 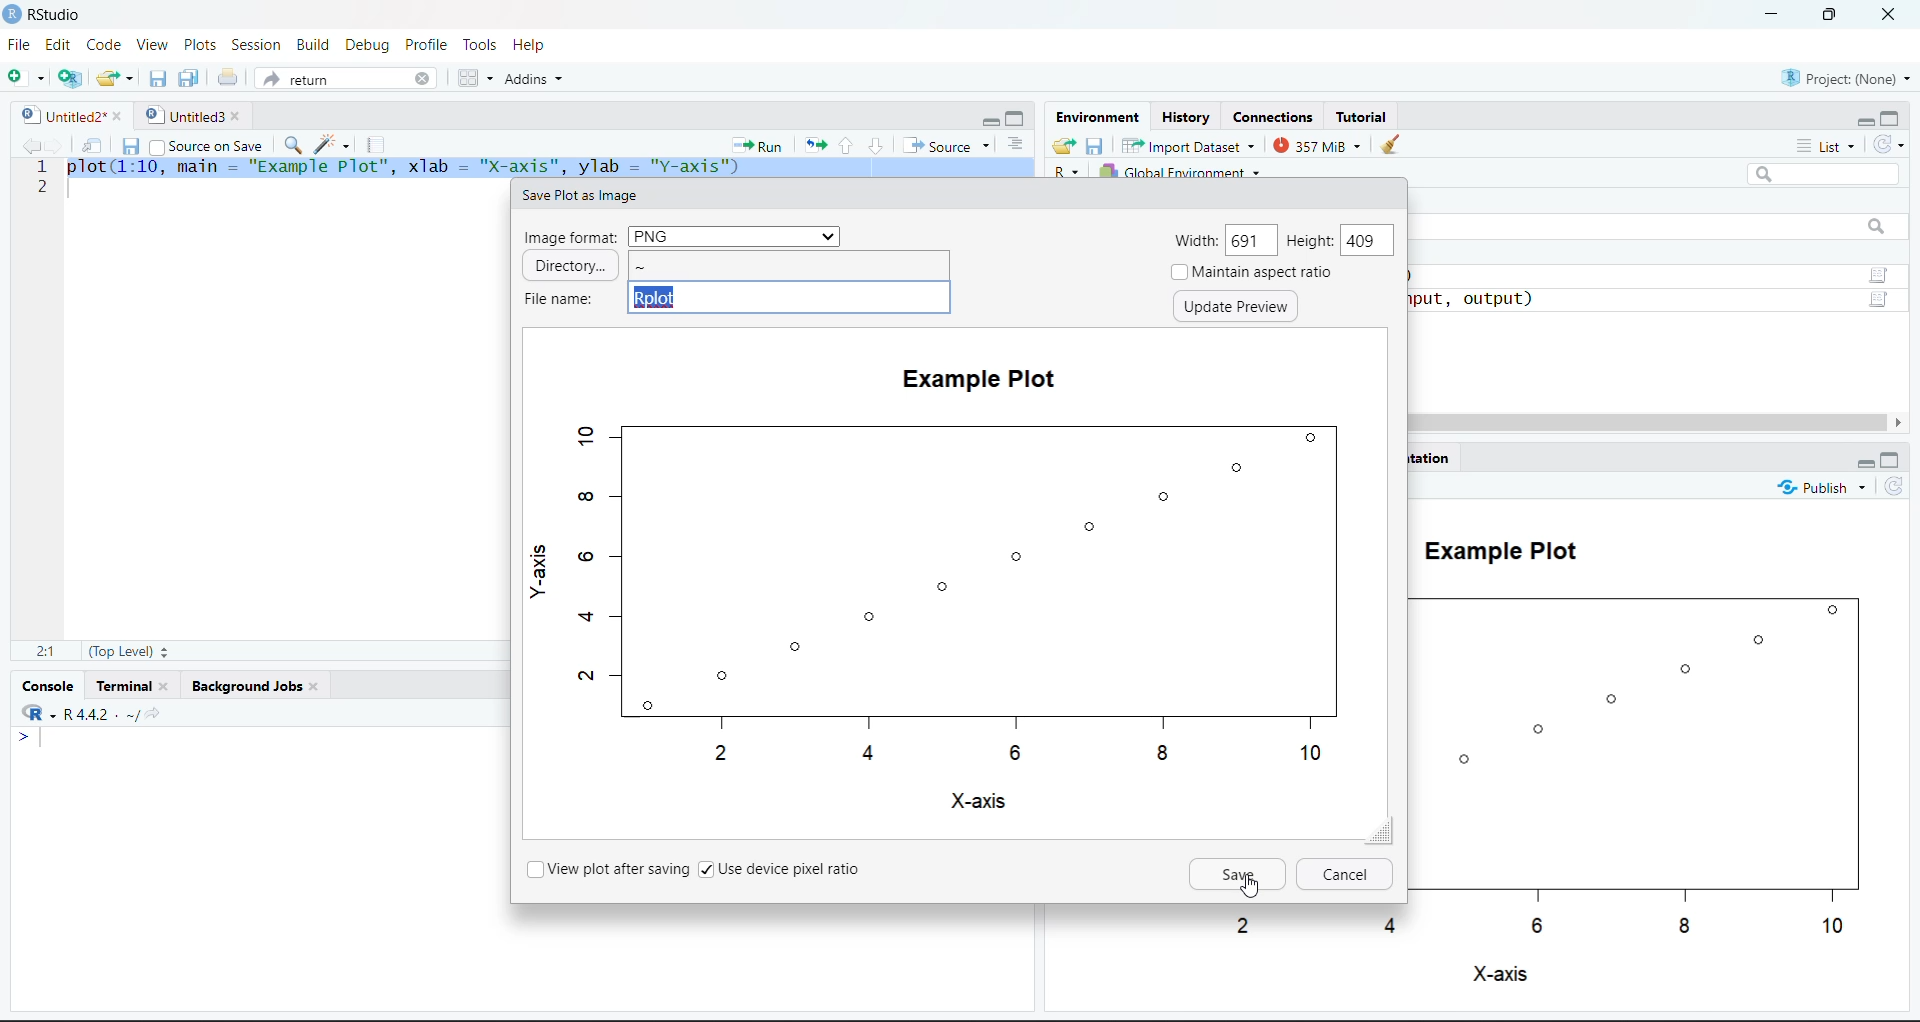 I want to click on Print the current file, so click(x=225, y=78).